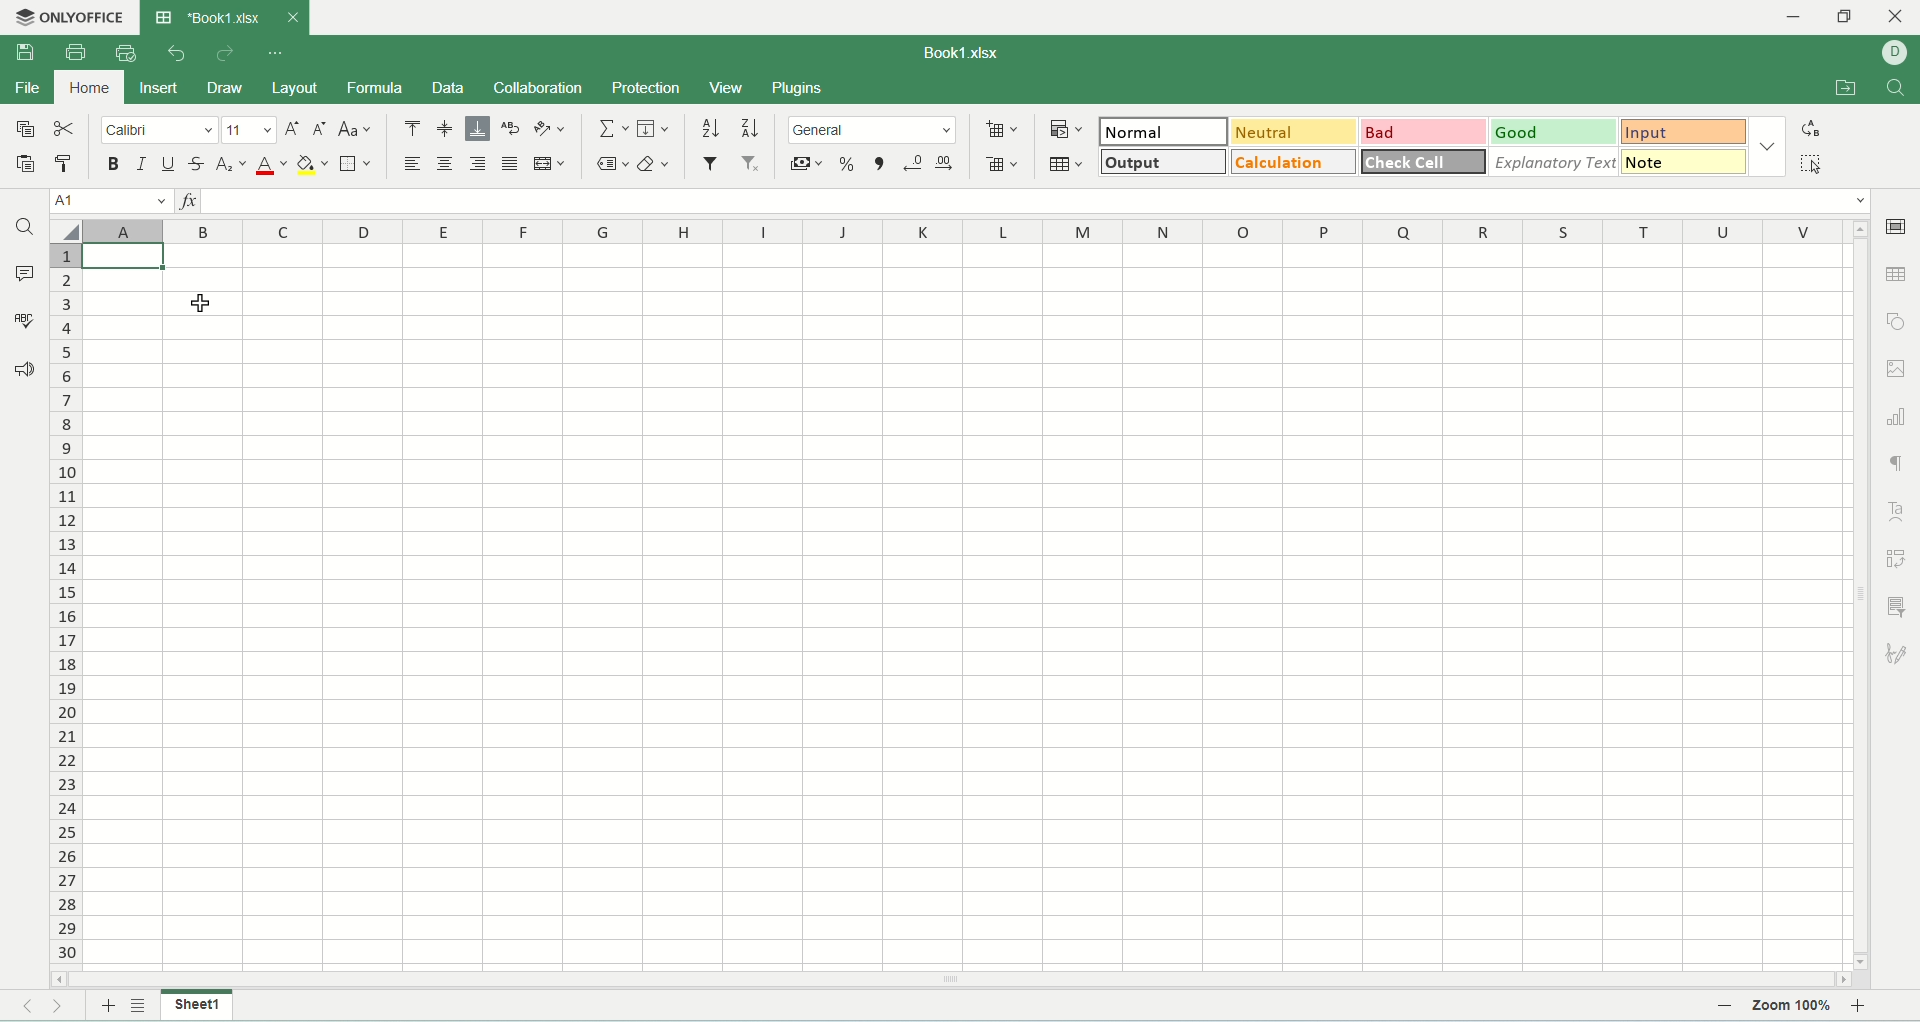  What do you see at coordinates (312, 166) in the screenshot?
I see `fill color` at bounding box center [312, 166].